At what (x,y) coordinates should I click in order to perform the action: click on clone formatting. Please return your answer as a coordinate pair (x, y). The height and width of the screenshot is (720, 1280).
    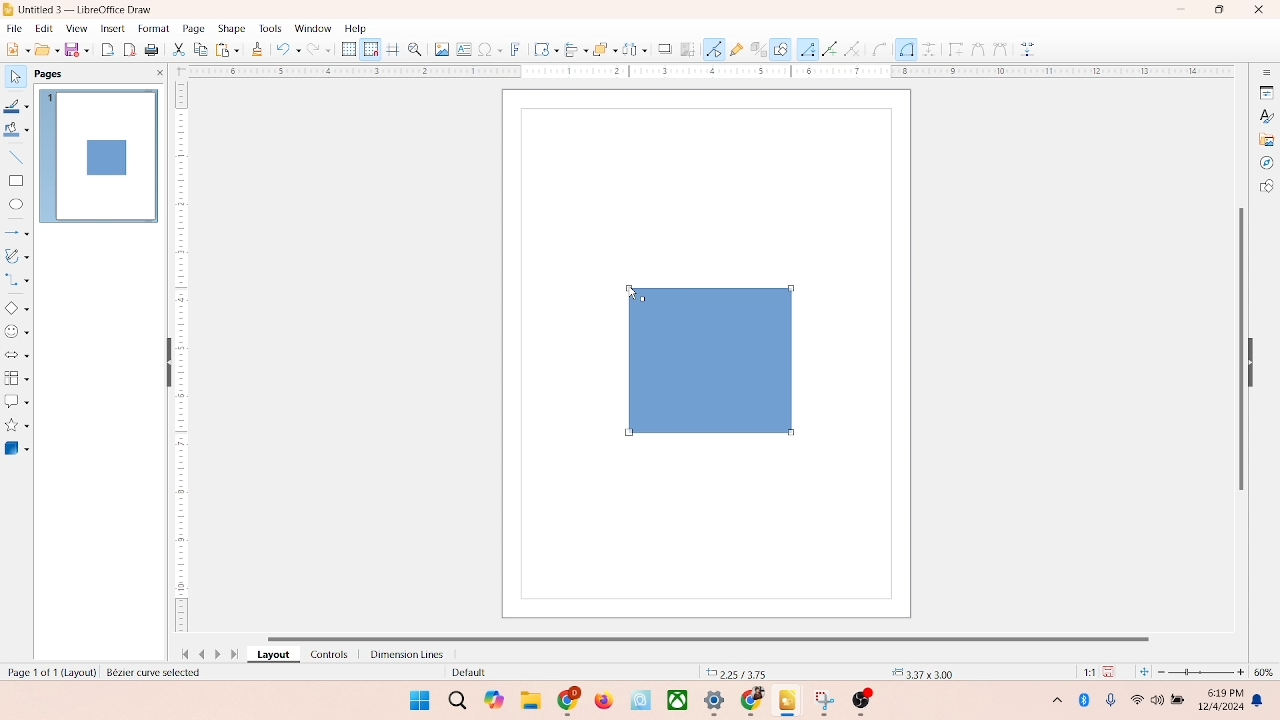
    Looking at the image, I should click on (256, 49).